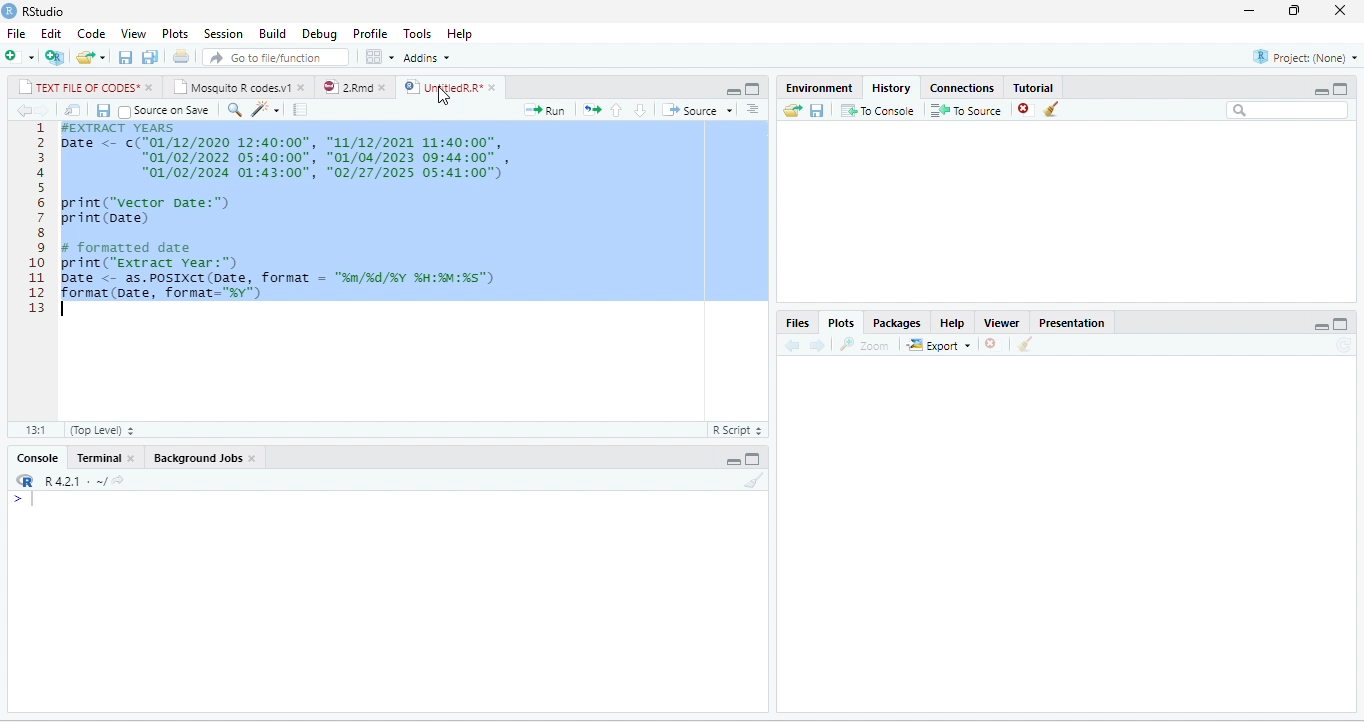 This screenshot has width=1364, height=722. What do you see at coordinates (35, 430) in the screenshot?
I see `13:1` at bounding box center [35, 430].